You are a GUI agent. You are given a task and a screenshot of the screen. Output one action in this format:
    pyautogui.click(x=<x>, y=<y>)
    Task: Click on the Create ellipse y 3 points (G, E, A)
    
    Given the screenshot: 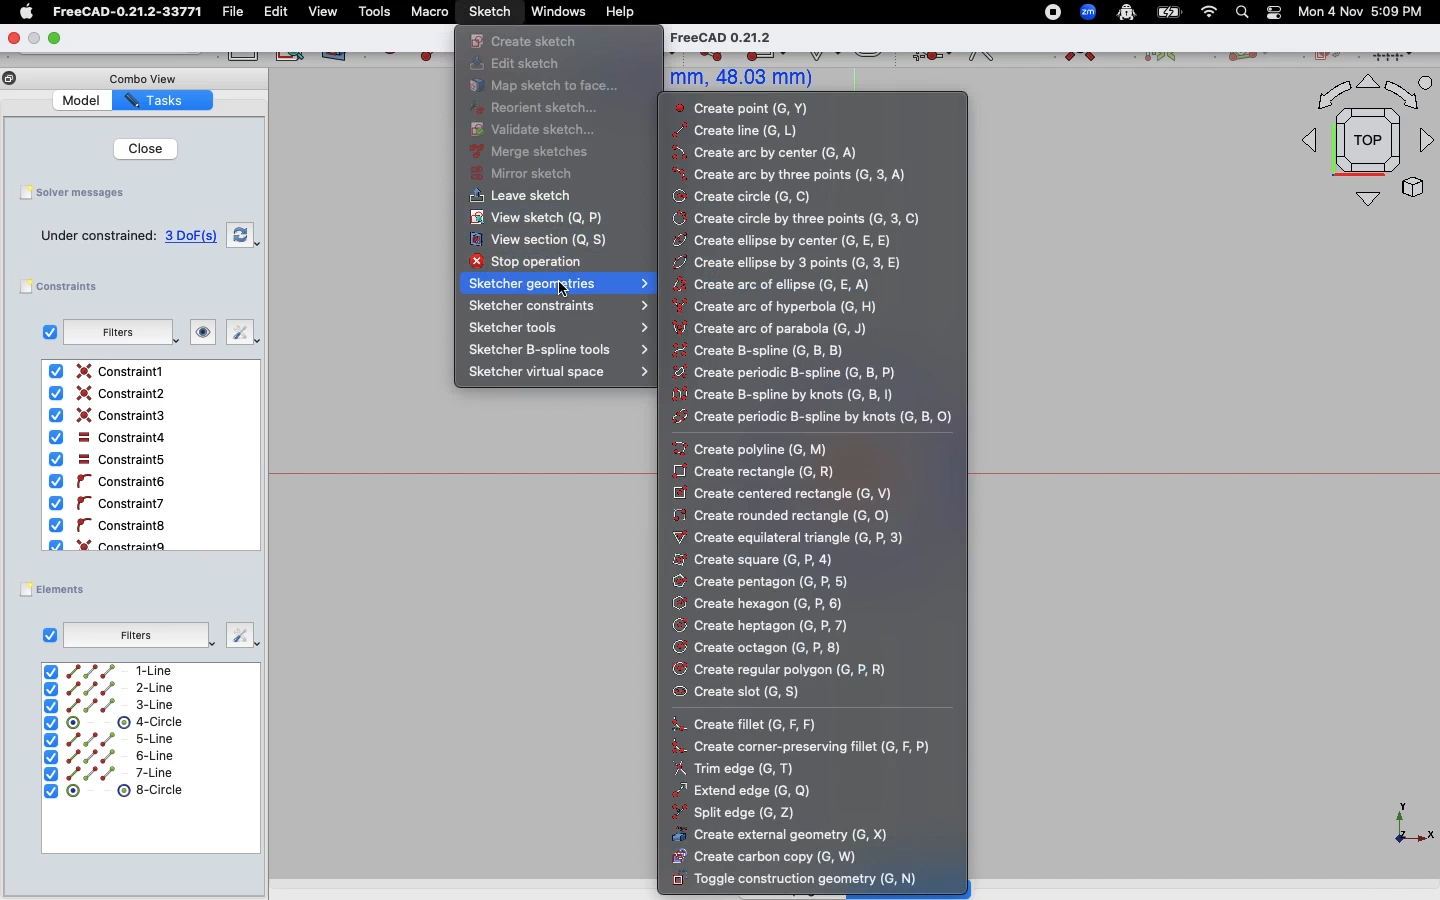 What is the action you would take?
    pyautogui.click(x=793, y=263)
    